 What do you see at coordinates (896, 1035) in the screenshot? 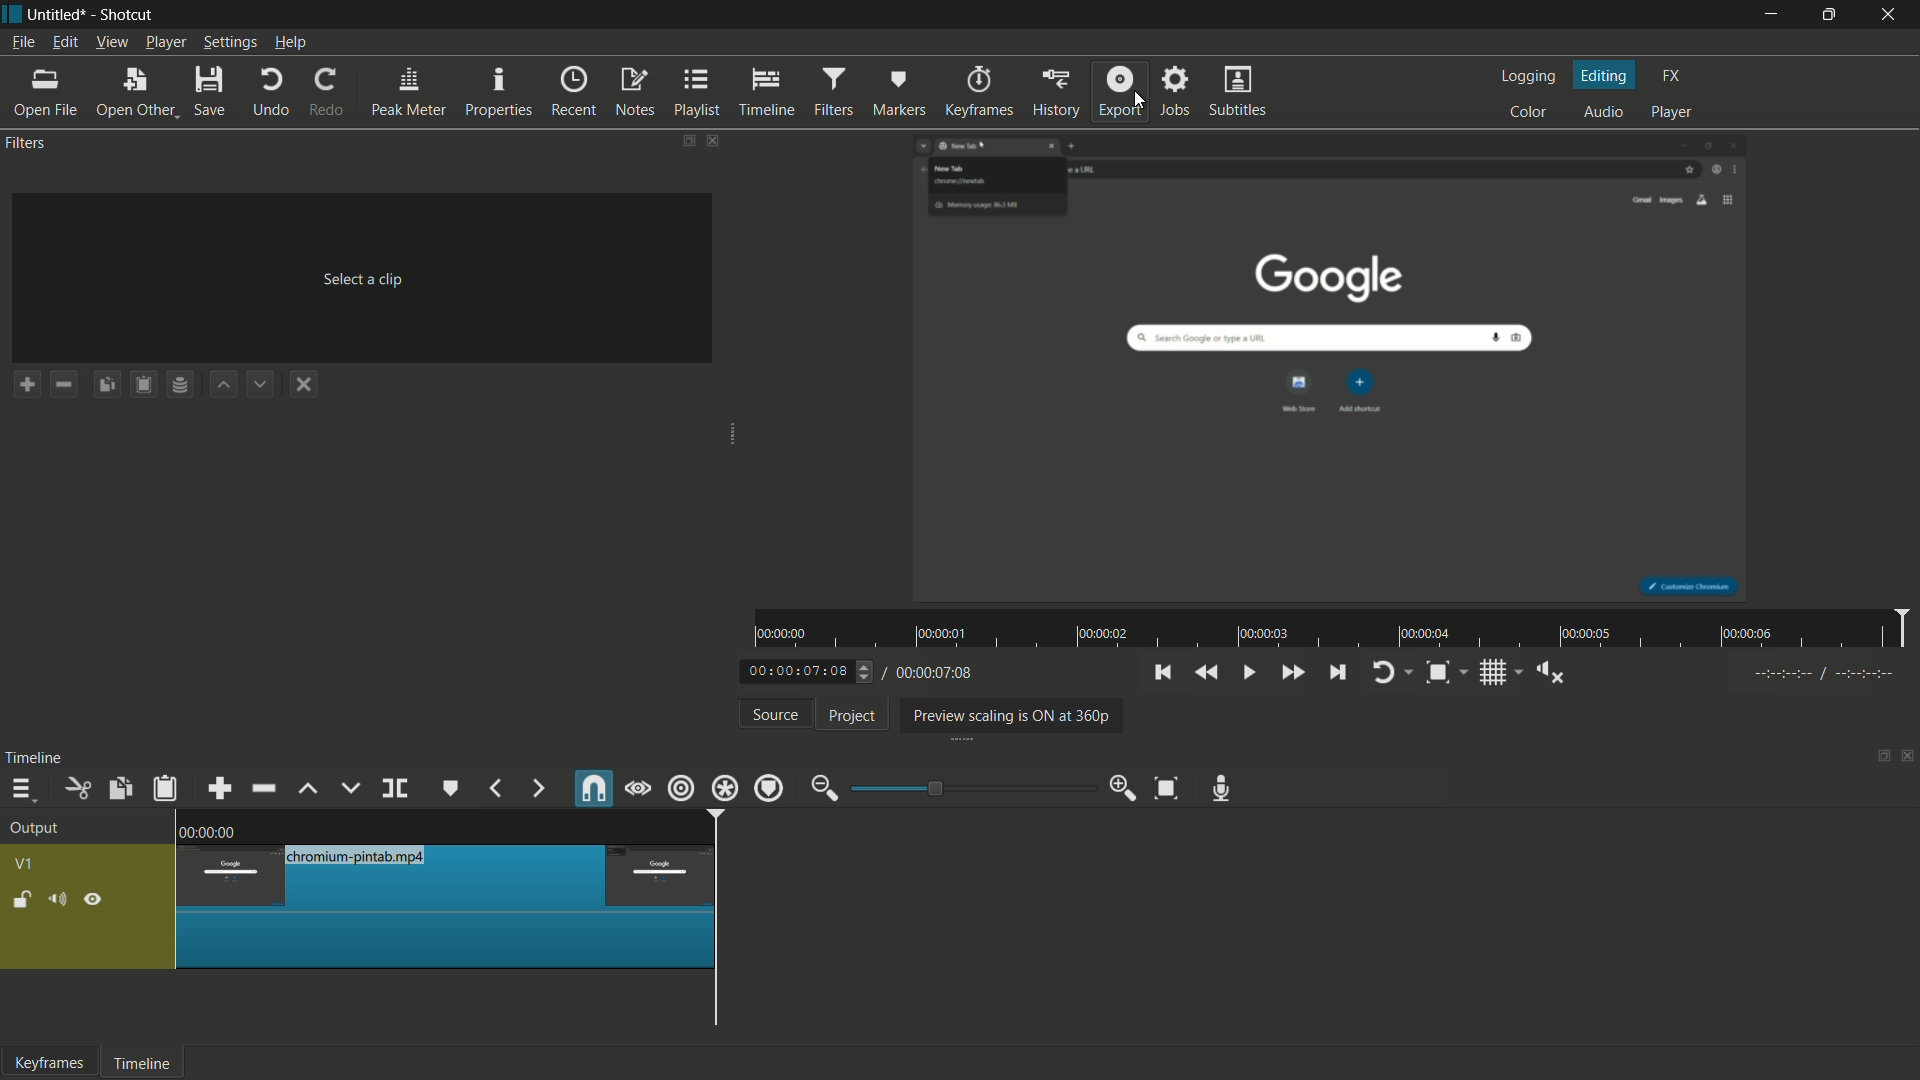
I see `scroll bar` at bounding box center [896, 1035].